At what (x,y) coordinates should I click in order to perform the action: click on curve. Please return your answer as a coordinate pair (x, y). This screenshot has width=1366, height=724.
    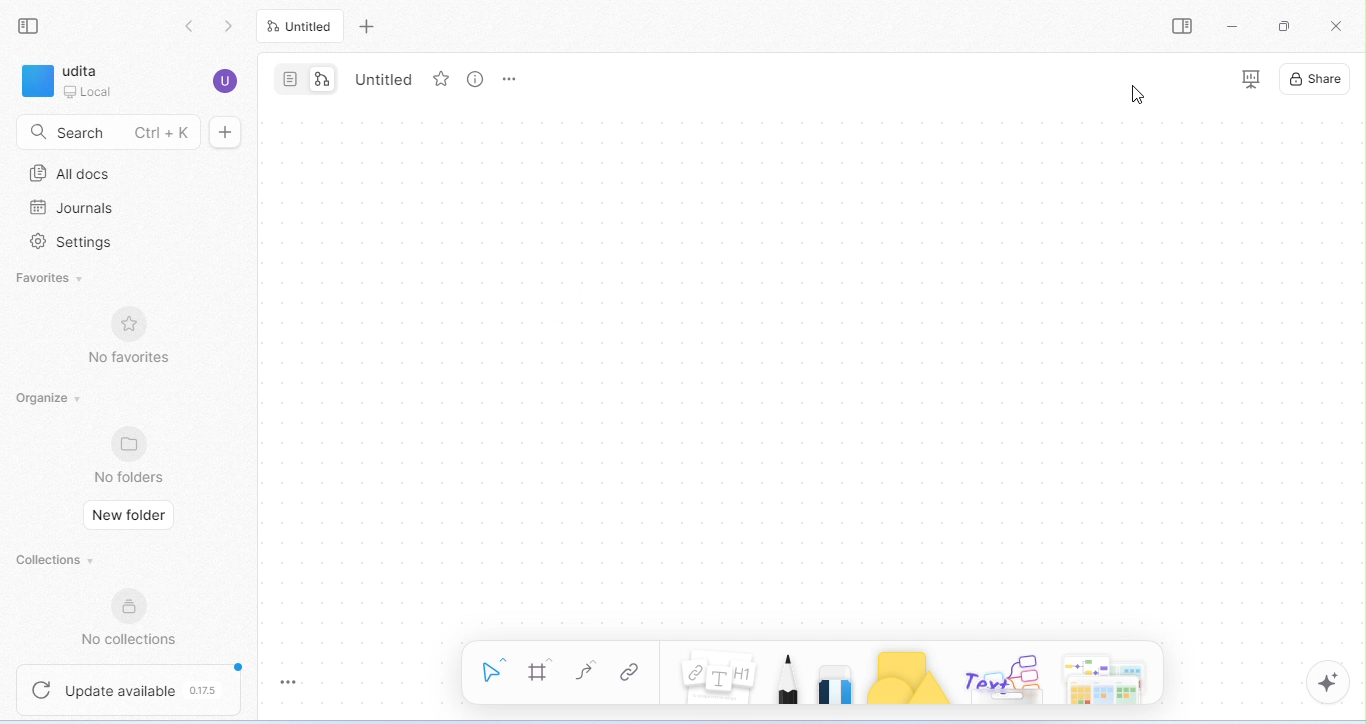
    Looking at the image, I should click on (589, 673).